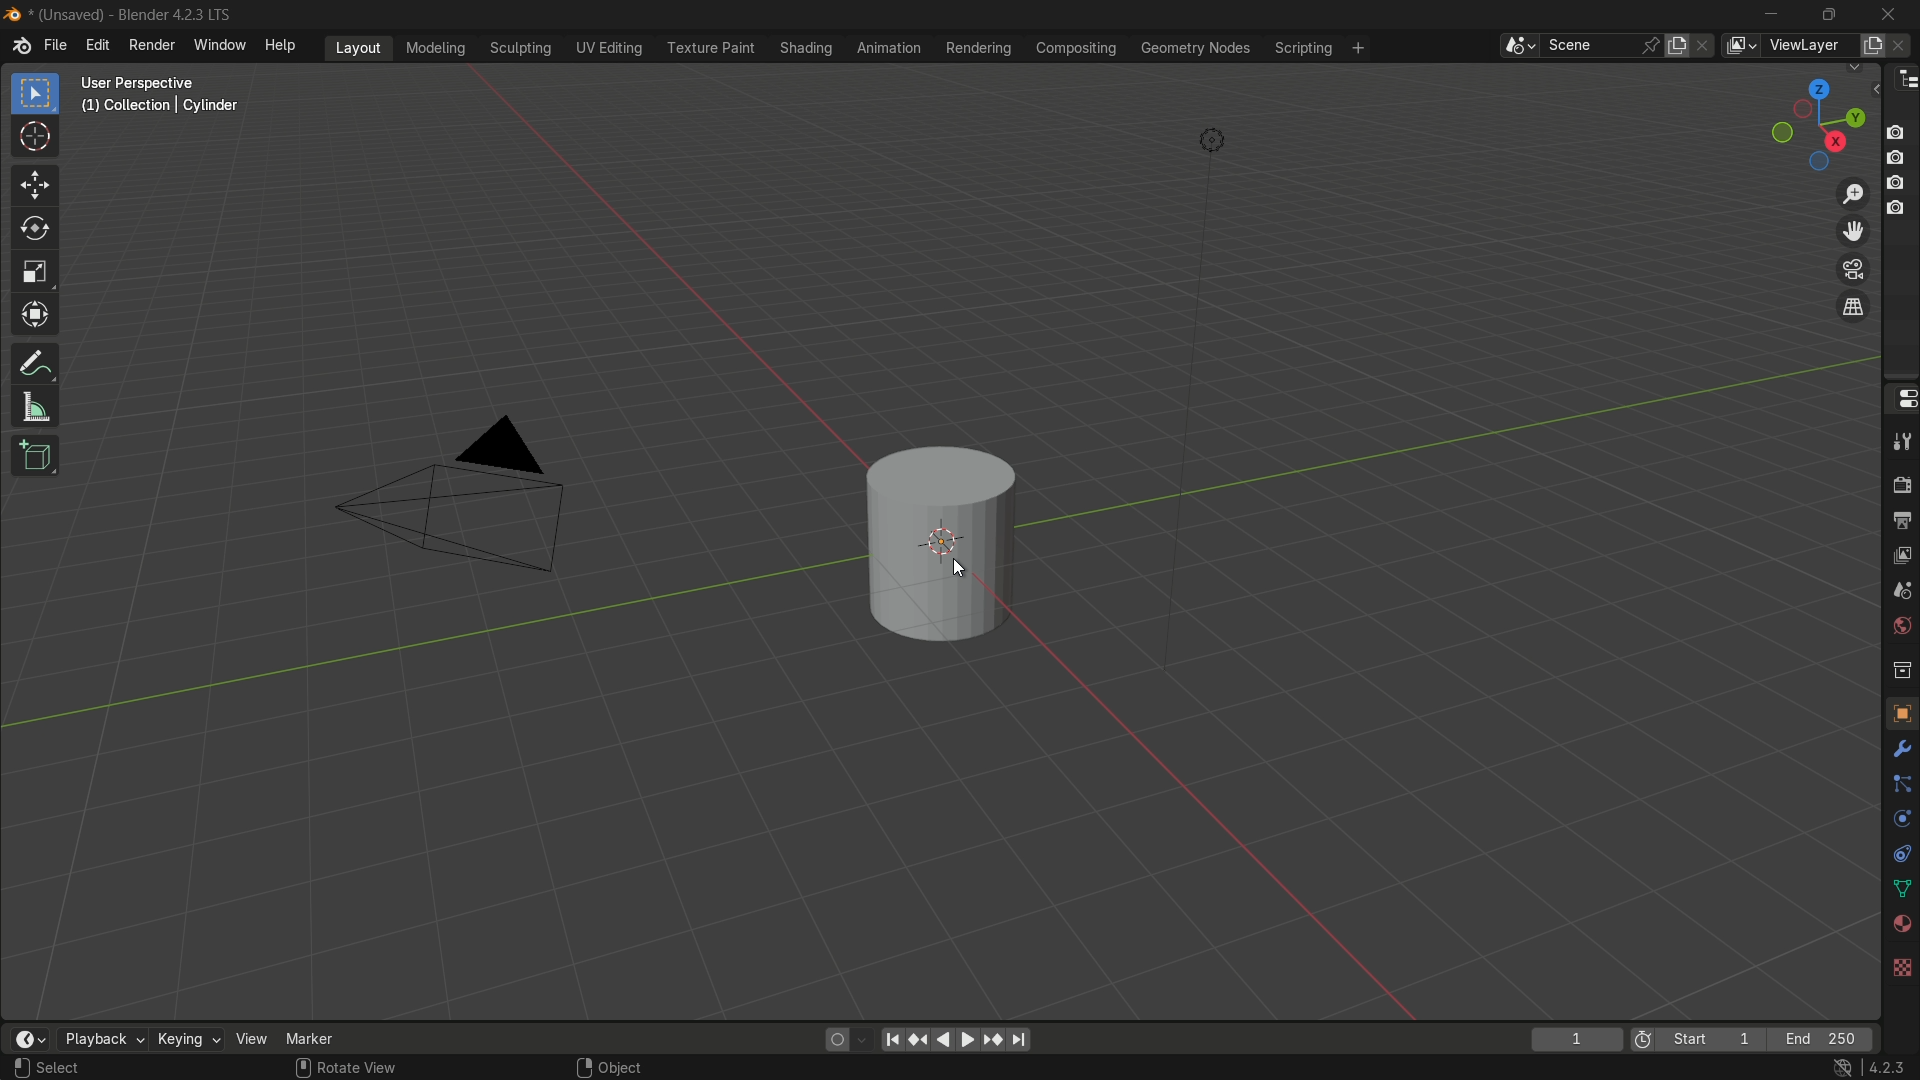 Image resolution: width=1920 pixels, height=1080 pixels. Describe the element at coordinates (1853, 306) in the screenshot. I see `switch current view` at that location.